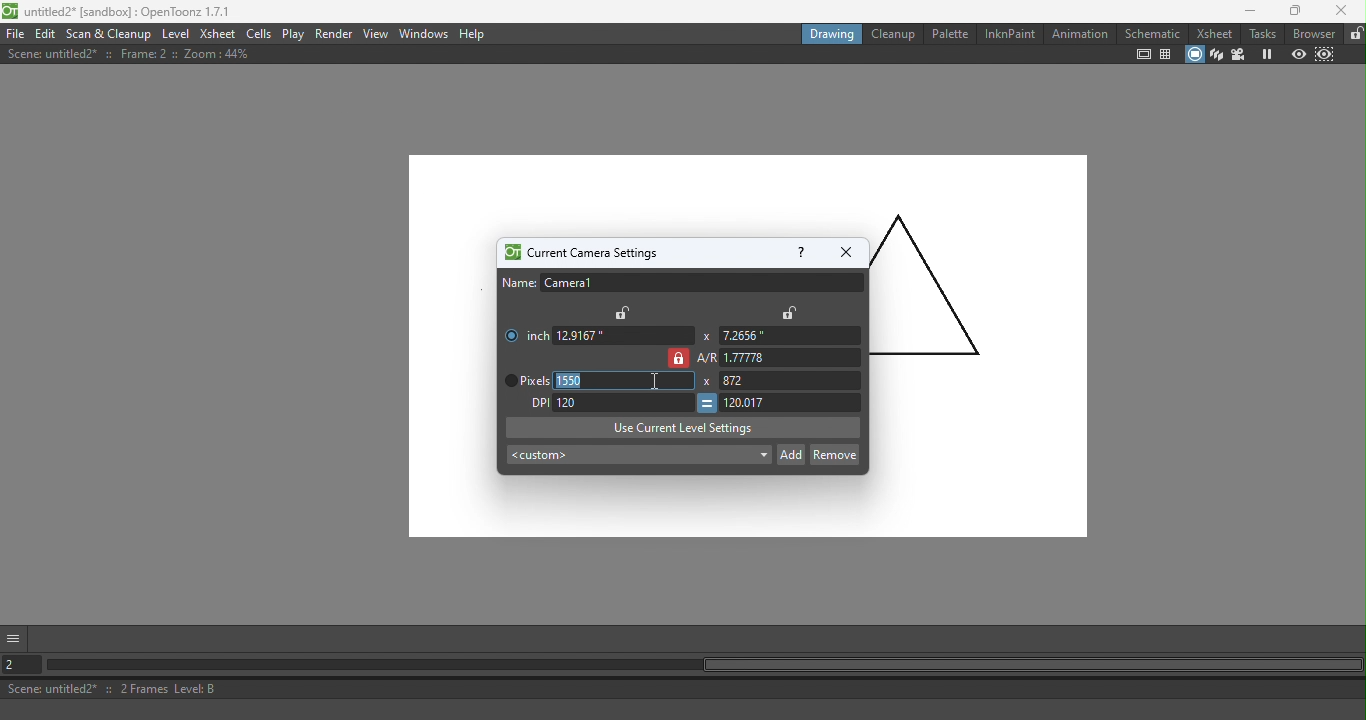 This screenshot has width=1366, height=720. I want to click on Edit, so click(45, 34).